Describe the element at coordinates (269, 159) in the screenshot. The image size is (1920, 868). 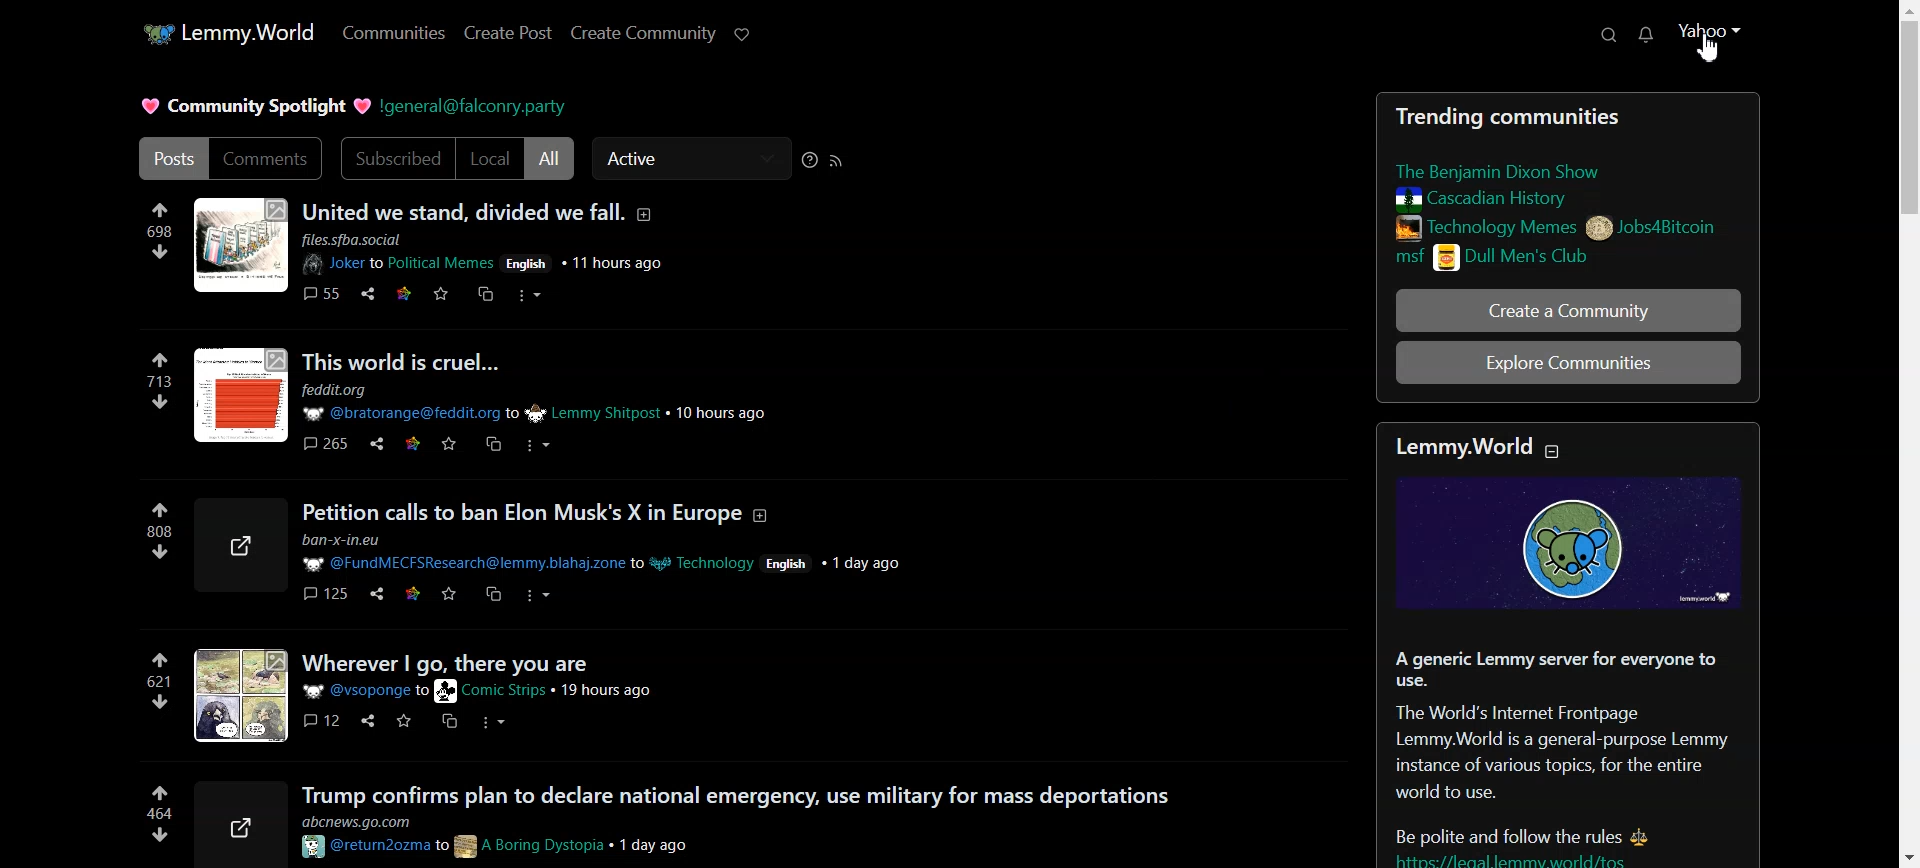
I see `Comments` at that location.